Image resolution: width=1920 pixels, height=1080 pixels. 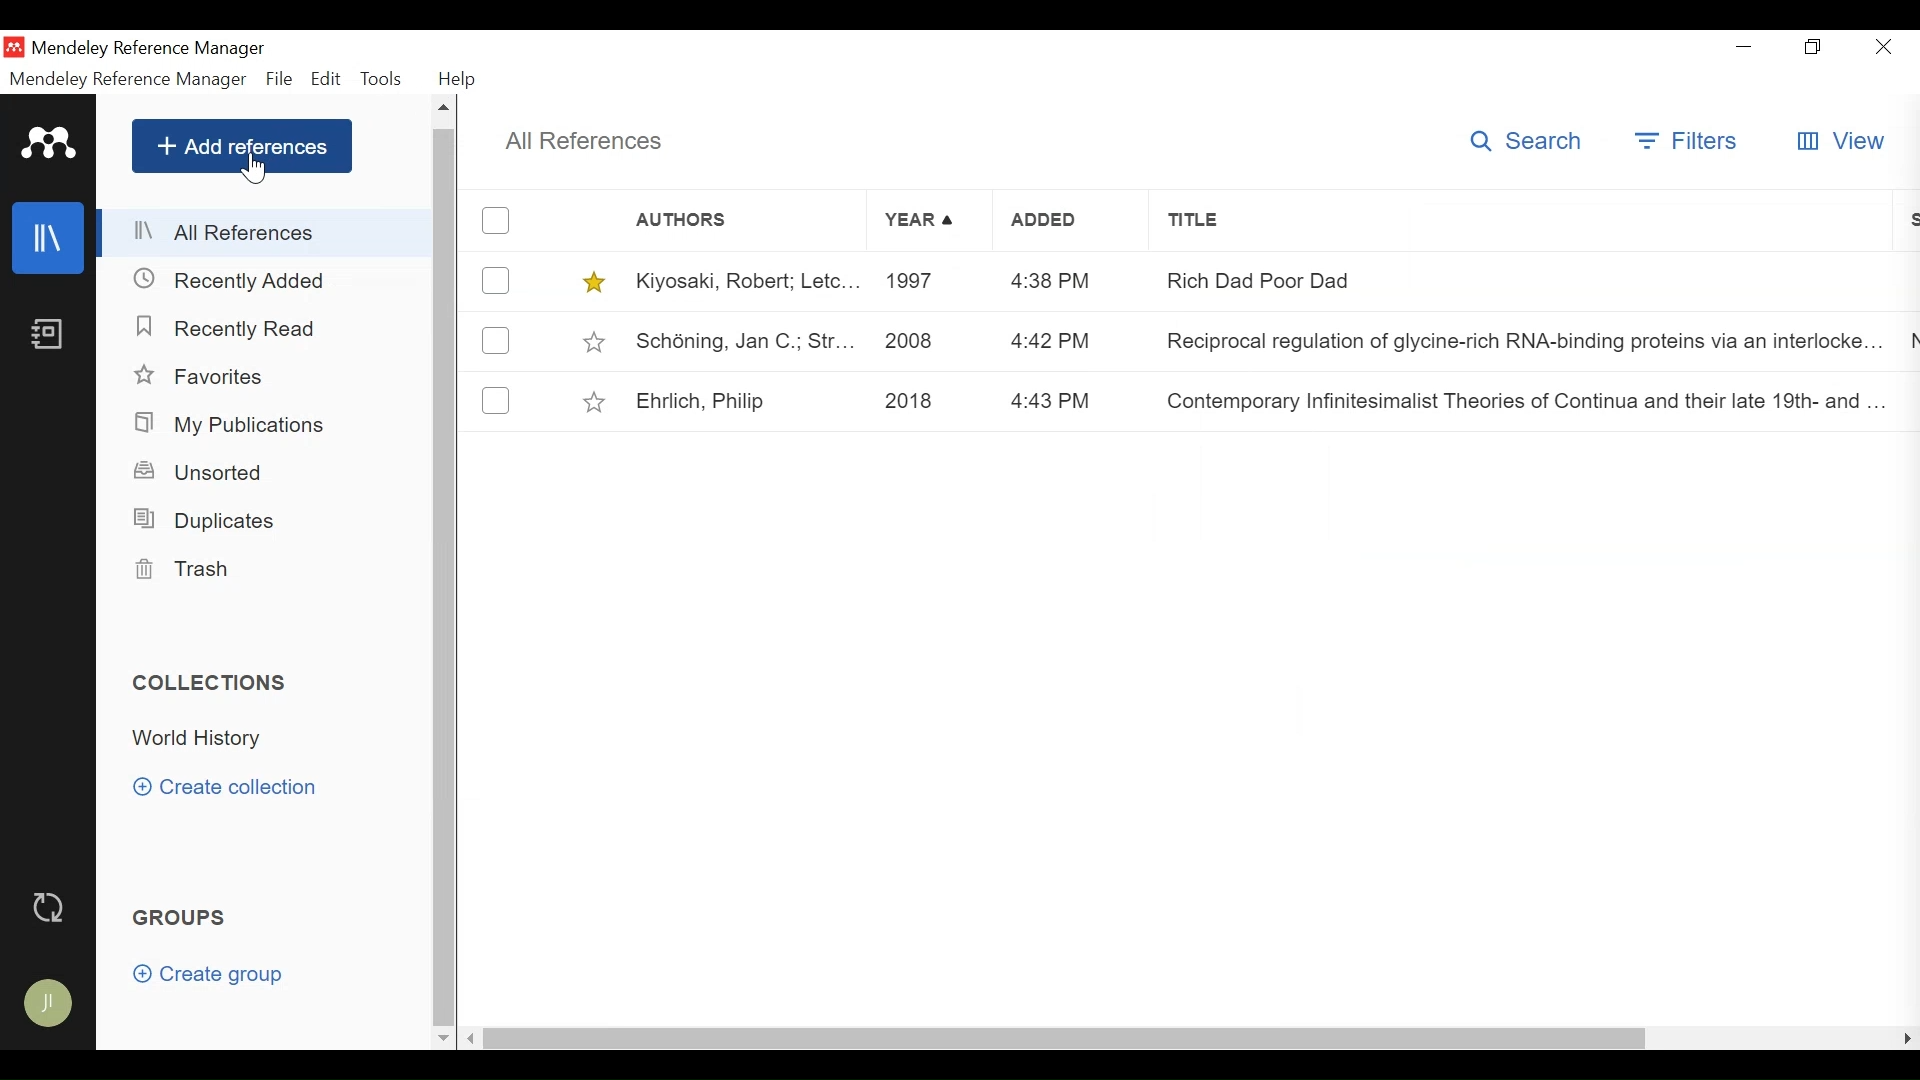 I want to click on Mendeley Reference Manager, so click(x=155, y=47).